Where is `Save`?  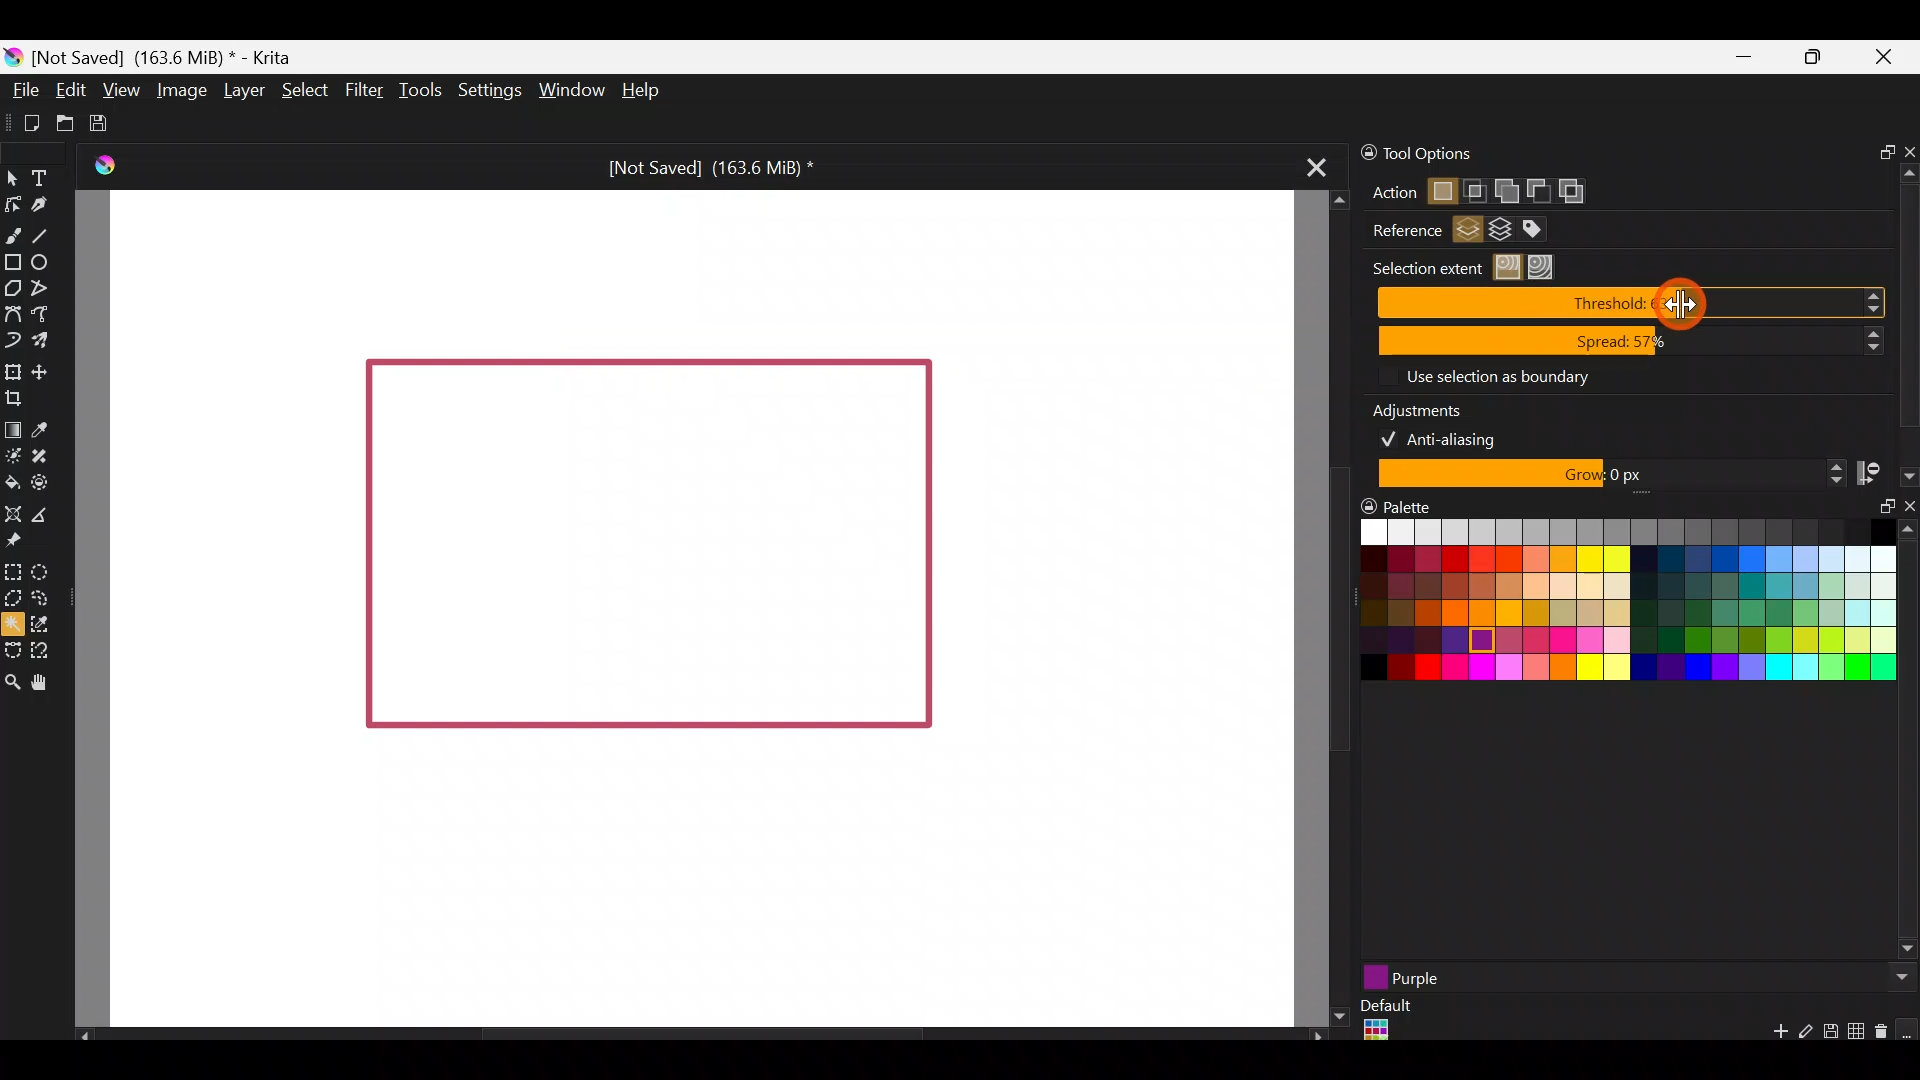 Save is located at coordinates (105, 124).